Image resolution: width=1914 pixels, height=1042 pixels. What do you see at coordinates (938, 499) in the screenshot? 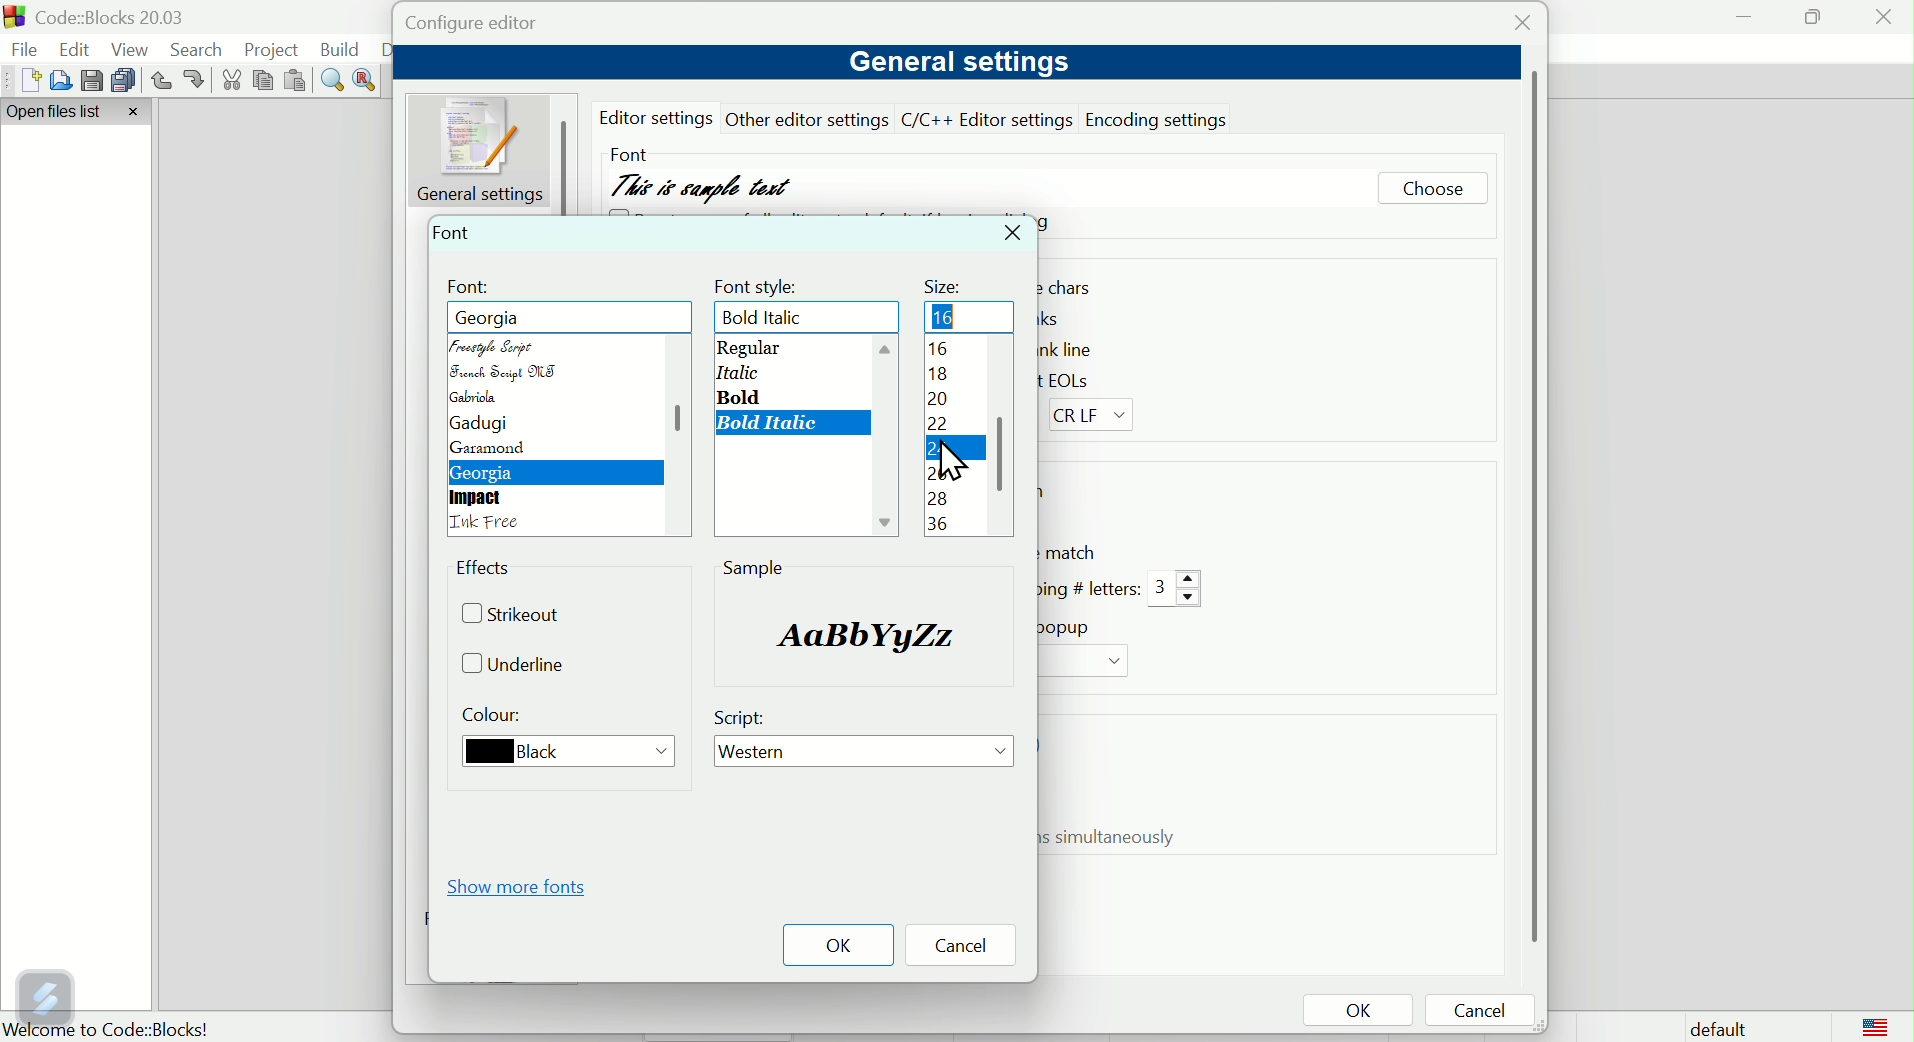
I see `28` at bounding box center [938, 499].